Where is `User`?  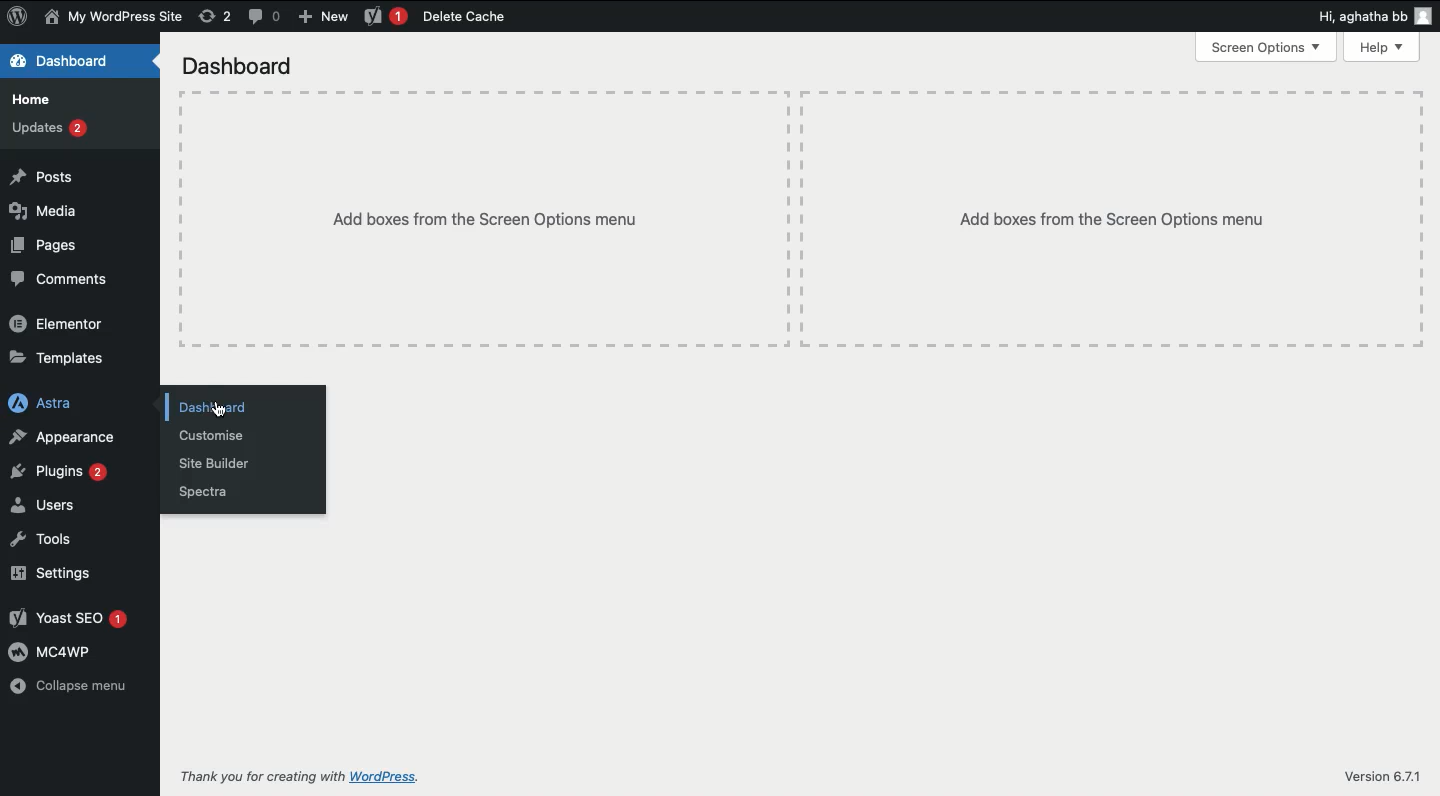
User is located at coordinates (114, 18).